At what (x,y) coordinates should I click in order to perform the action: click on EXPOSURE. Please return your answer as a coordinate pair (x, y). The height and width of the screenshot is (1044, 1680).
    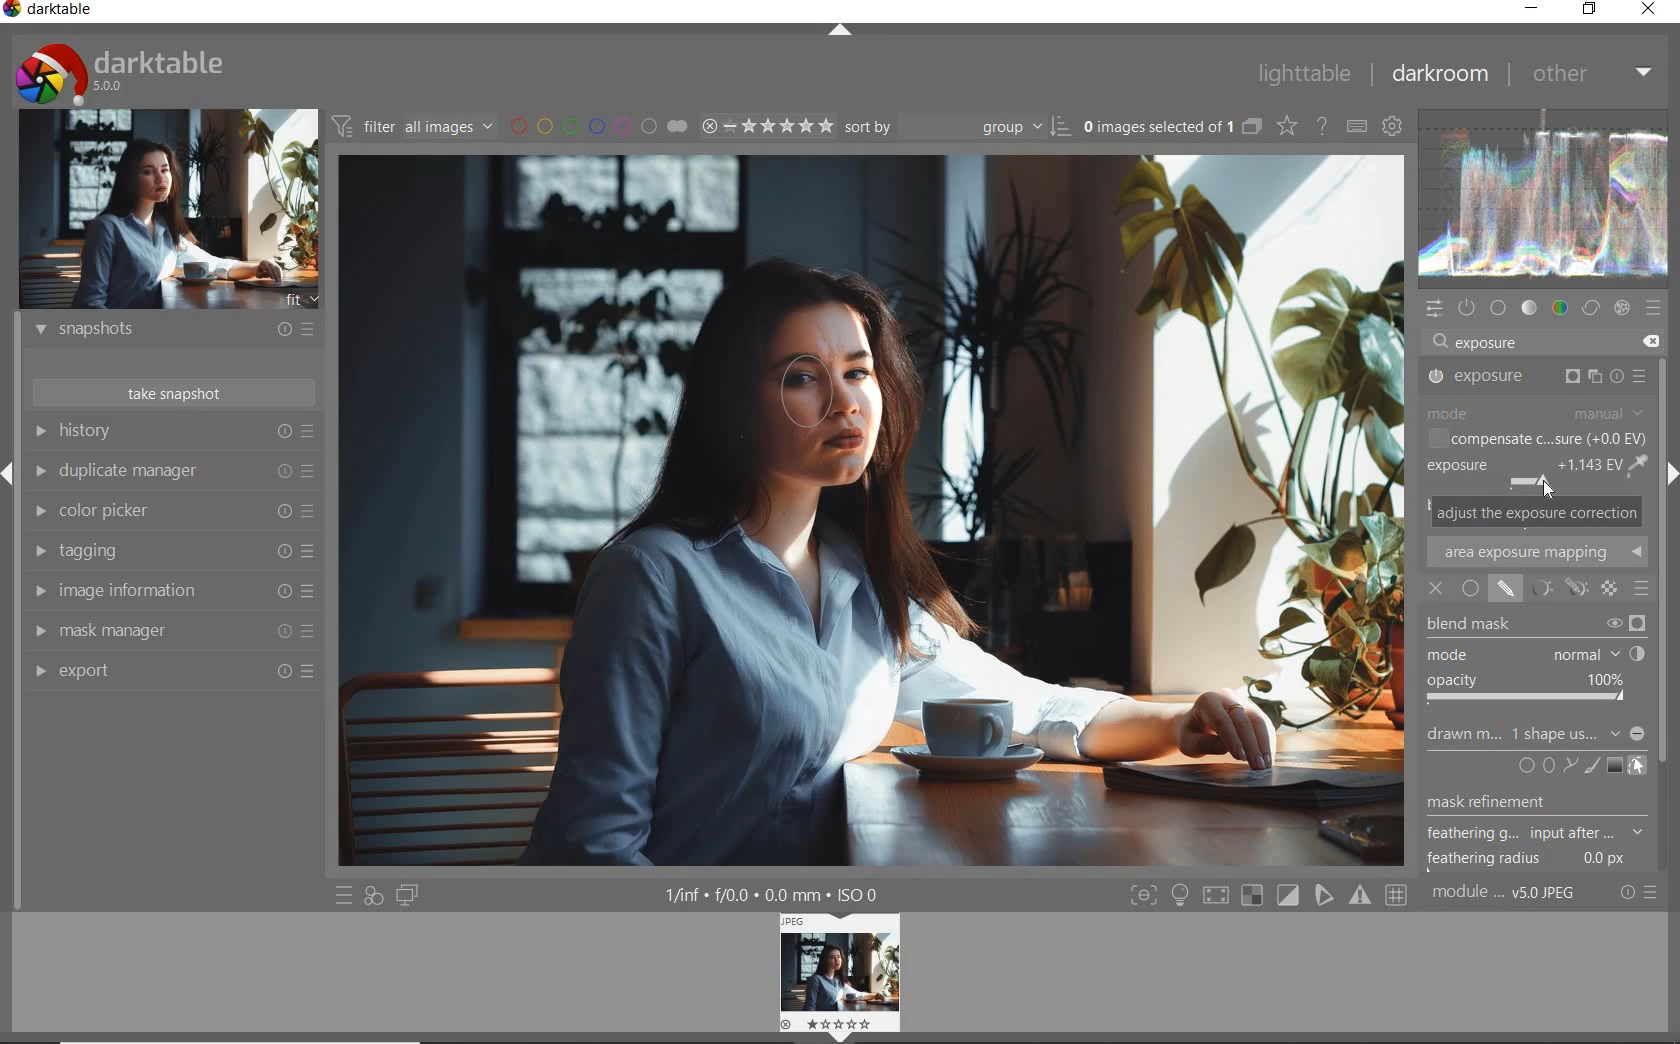
    Looking at the image, I should click on (1535, 378).